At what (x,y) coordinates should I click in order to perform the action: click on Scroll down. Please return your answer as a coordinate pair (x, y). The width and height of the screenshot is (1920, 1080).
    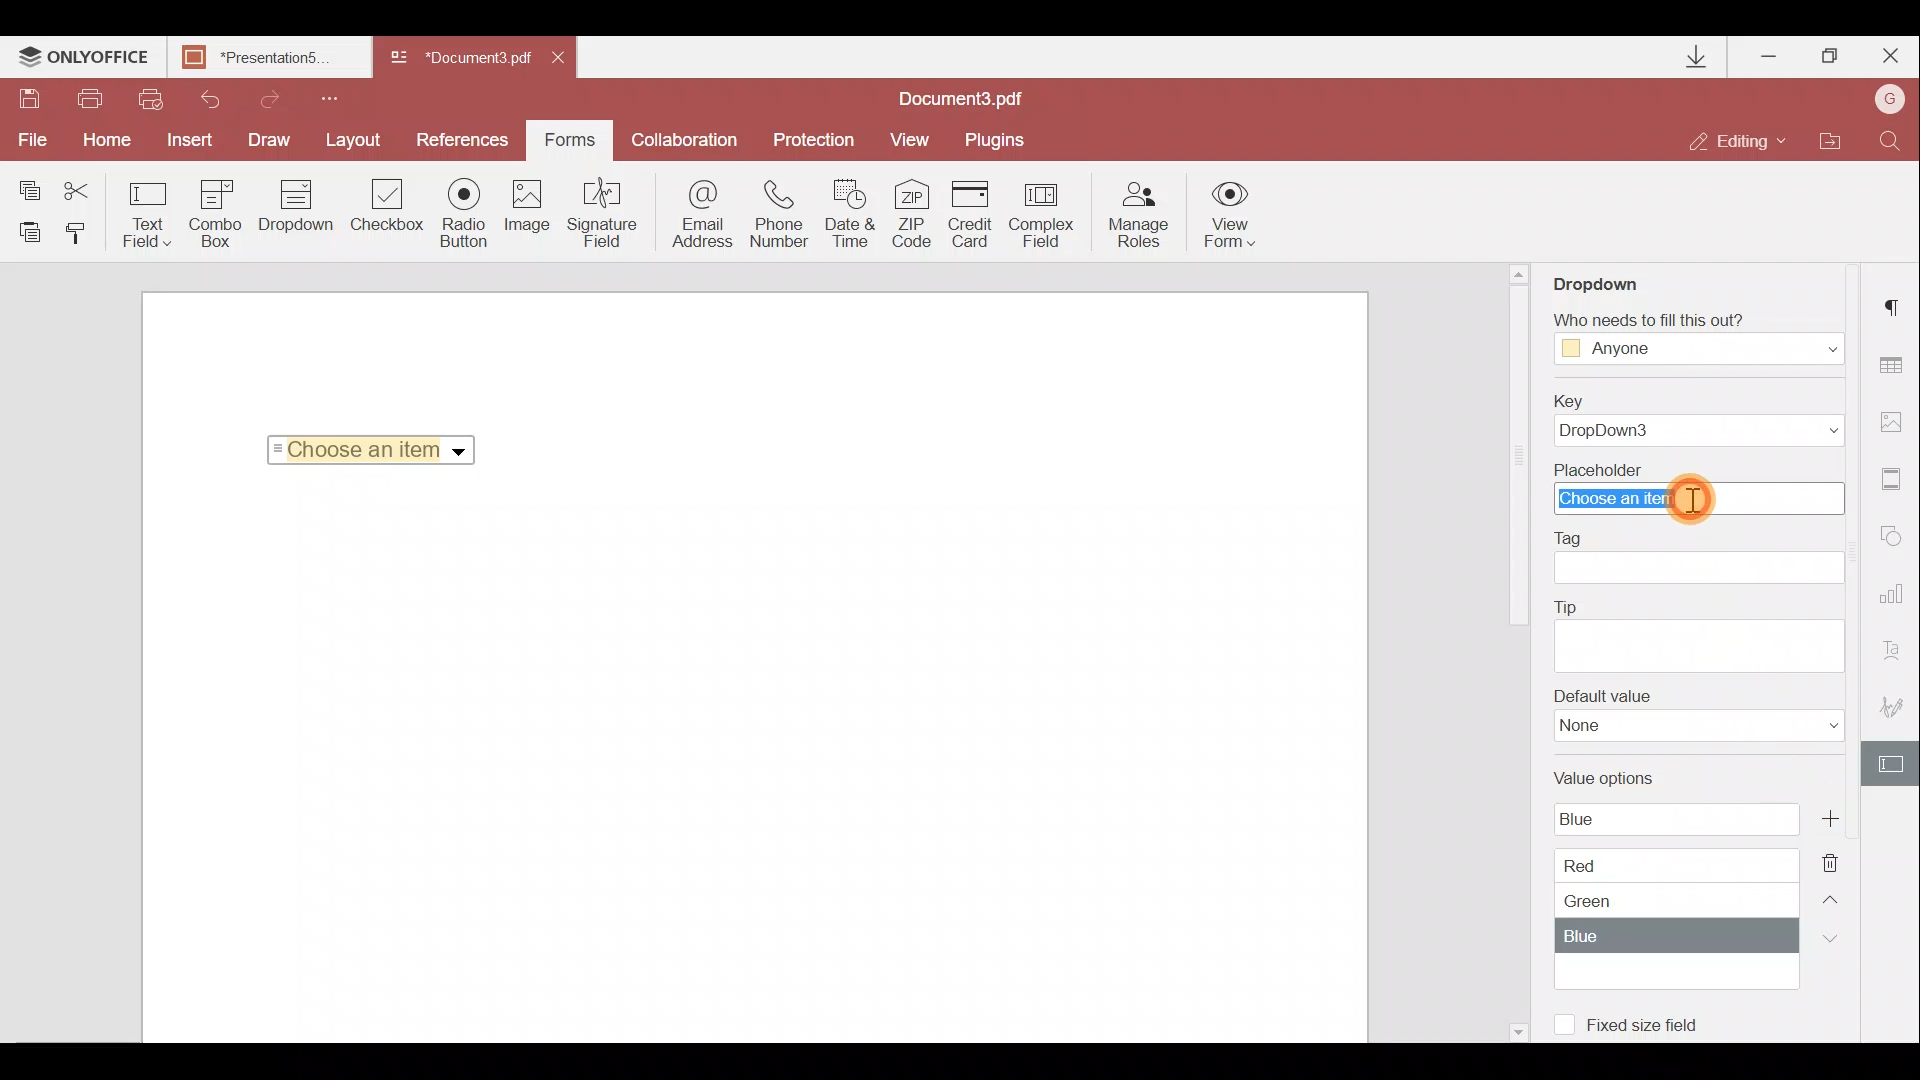
    Looking at the image, I should click on (1516, 1029).